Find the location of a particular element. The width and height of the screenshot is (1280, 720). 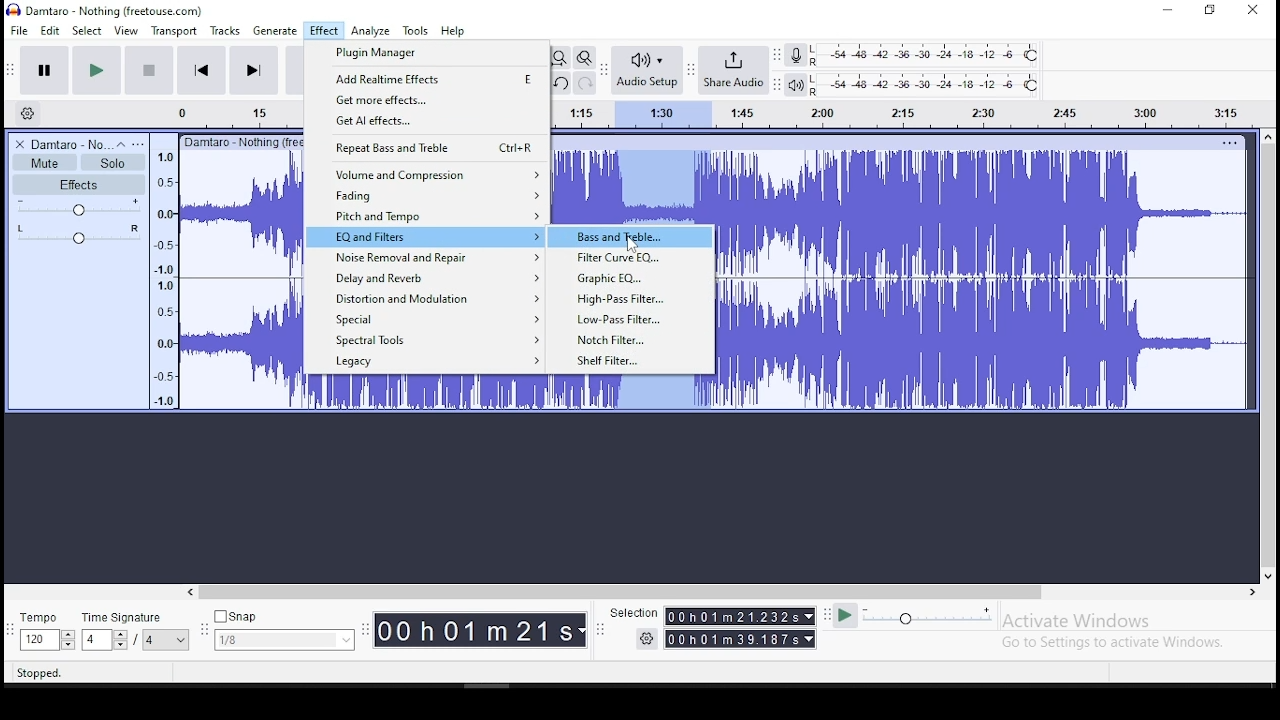

Stopped. is located at coordinates (38, 672).